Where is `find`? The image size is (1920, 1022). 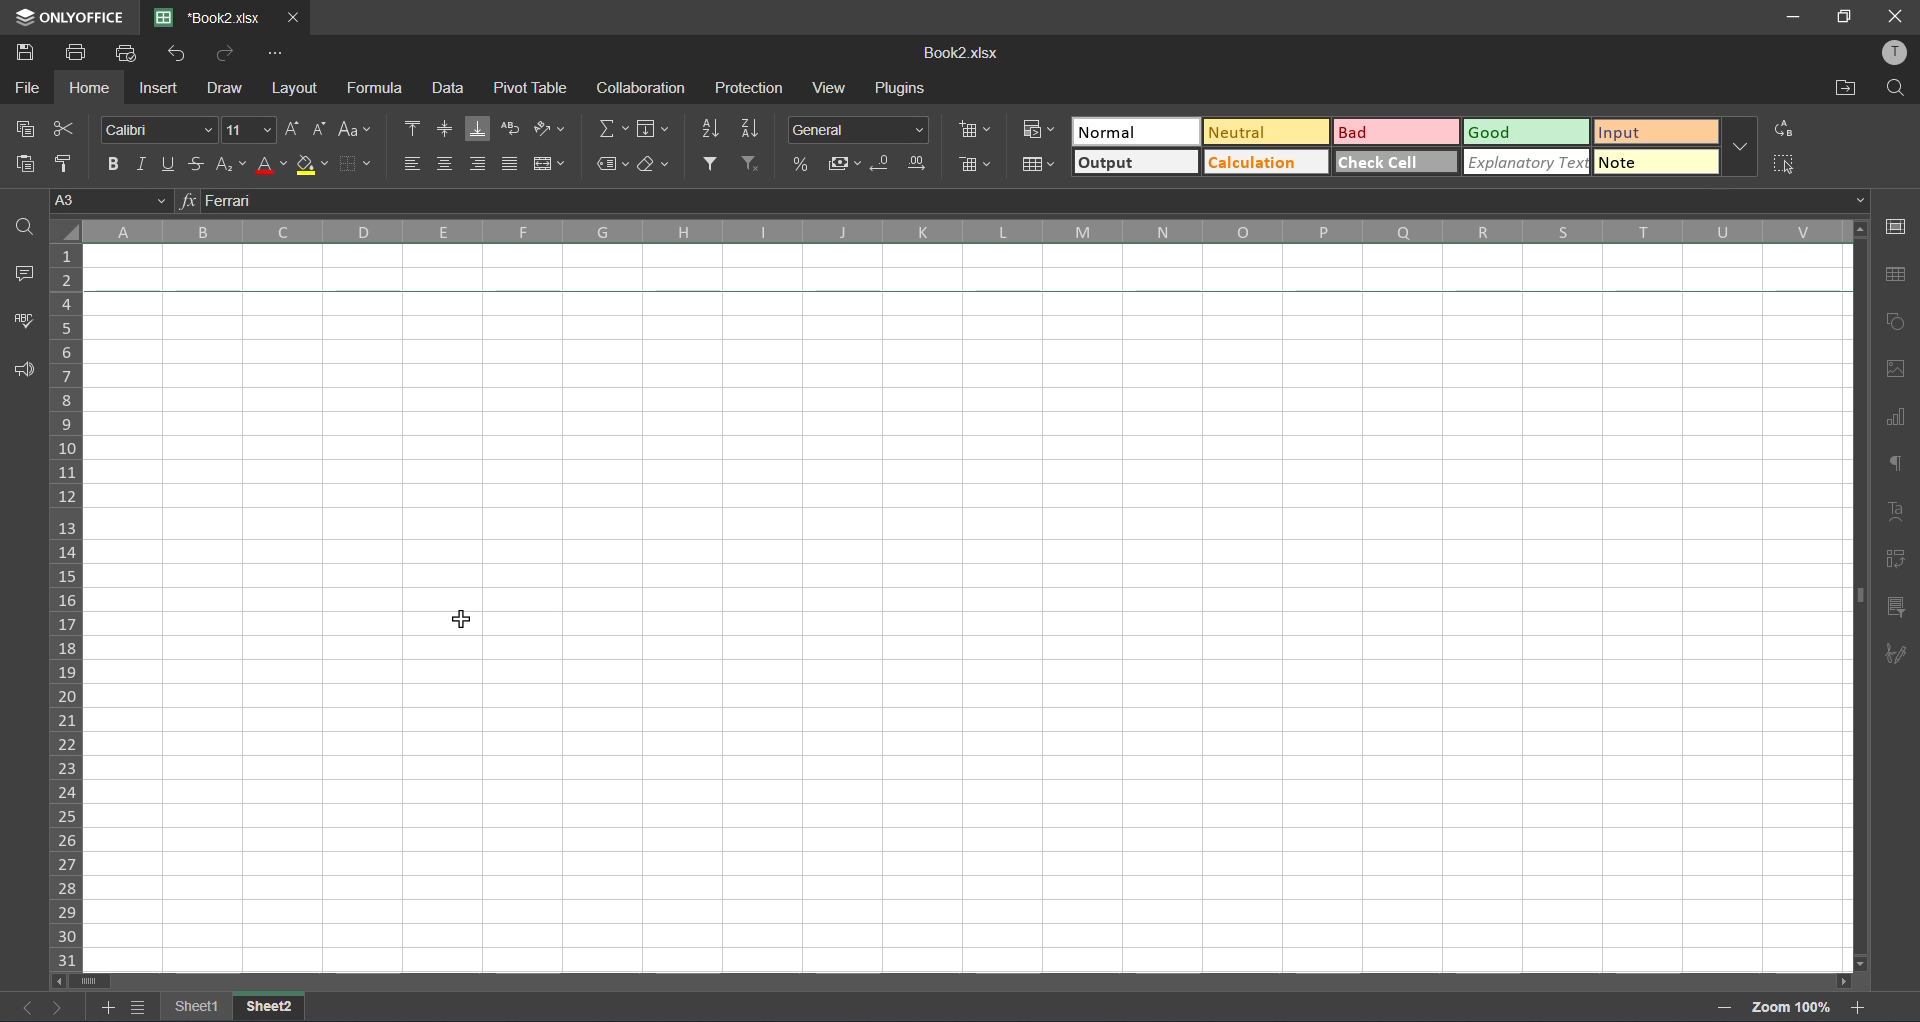 find is located at coordinates (24, 227).